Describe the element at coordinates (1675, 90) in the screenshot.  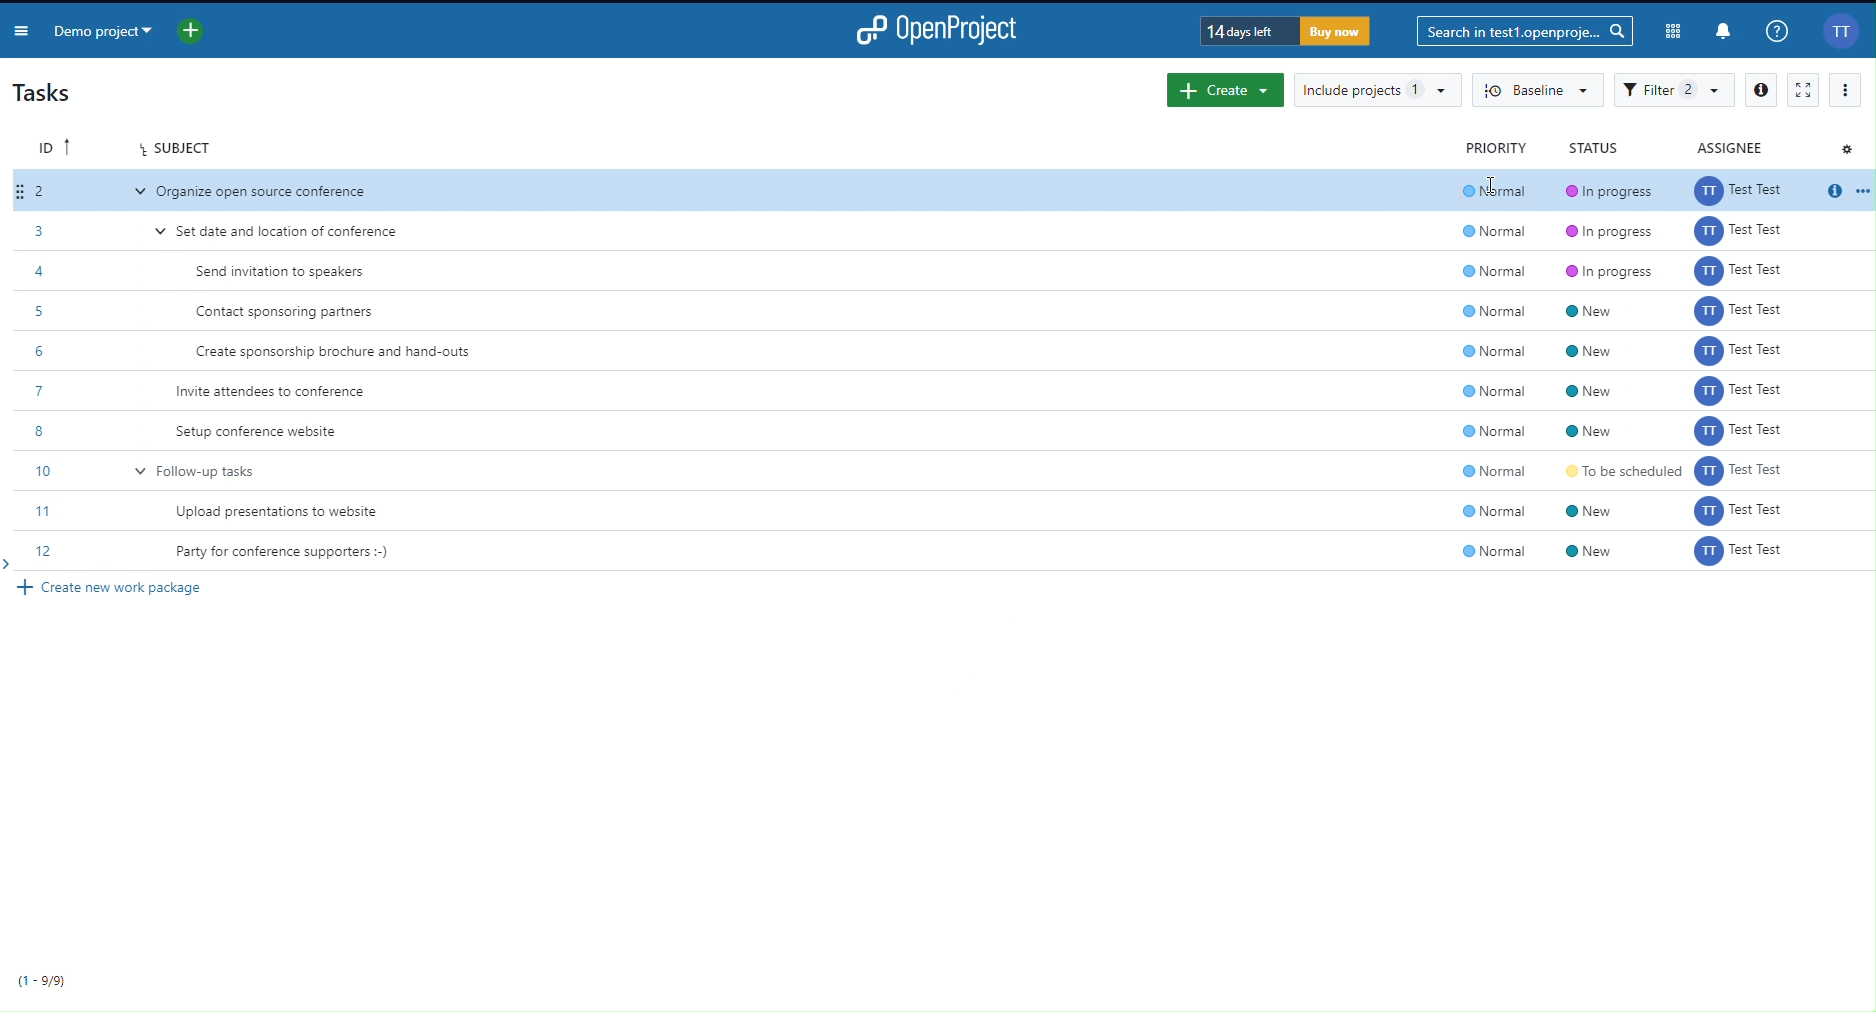
I see `Filter` at that location.